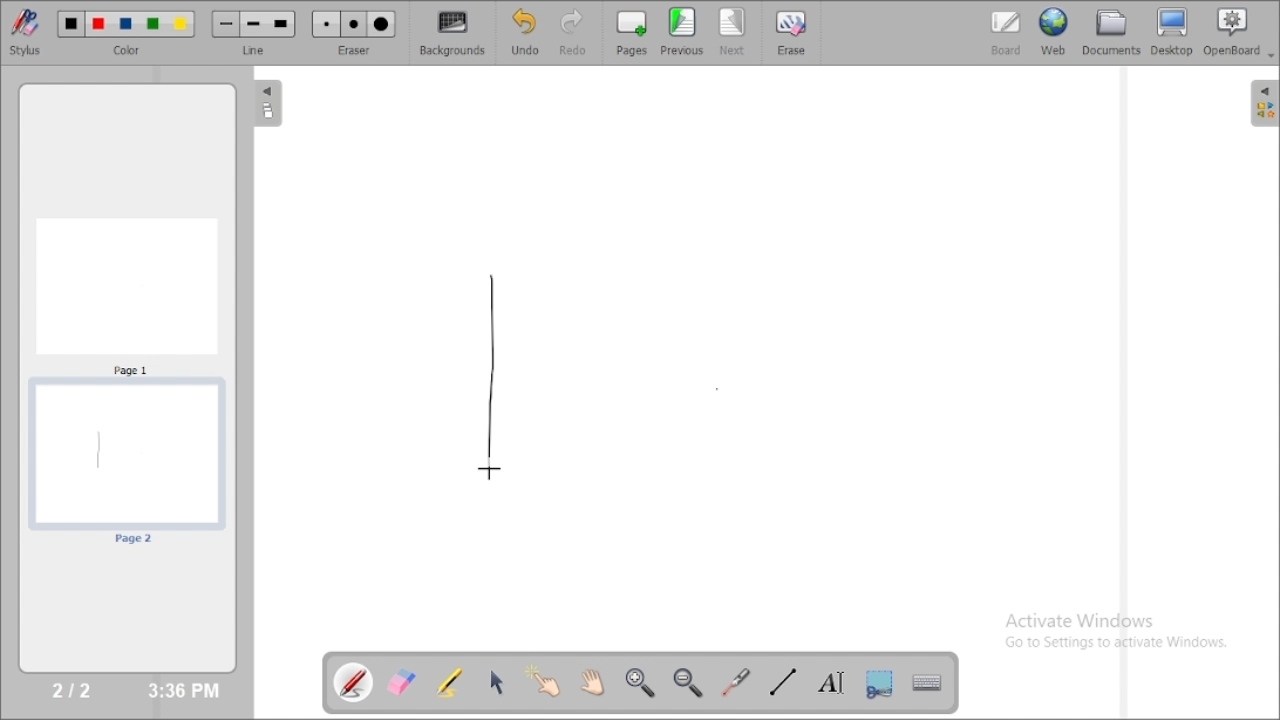 The width and height of the screenshot is (1280, 720). Describe the element at coordinates (355, 682) in the screenshot. I see `annotate document` at that location.